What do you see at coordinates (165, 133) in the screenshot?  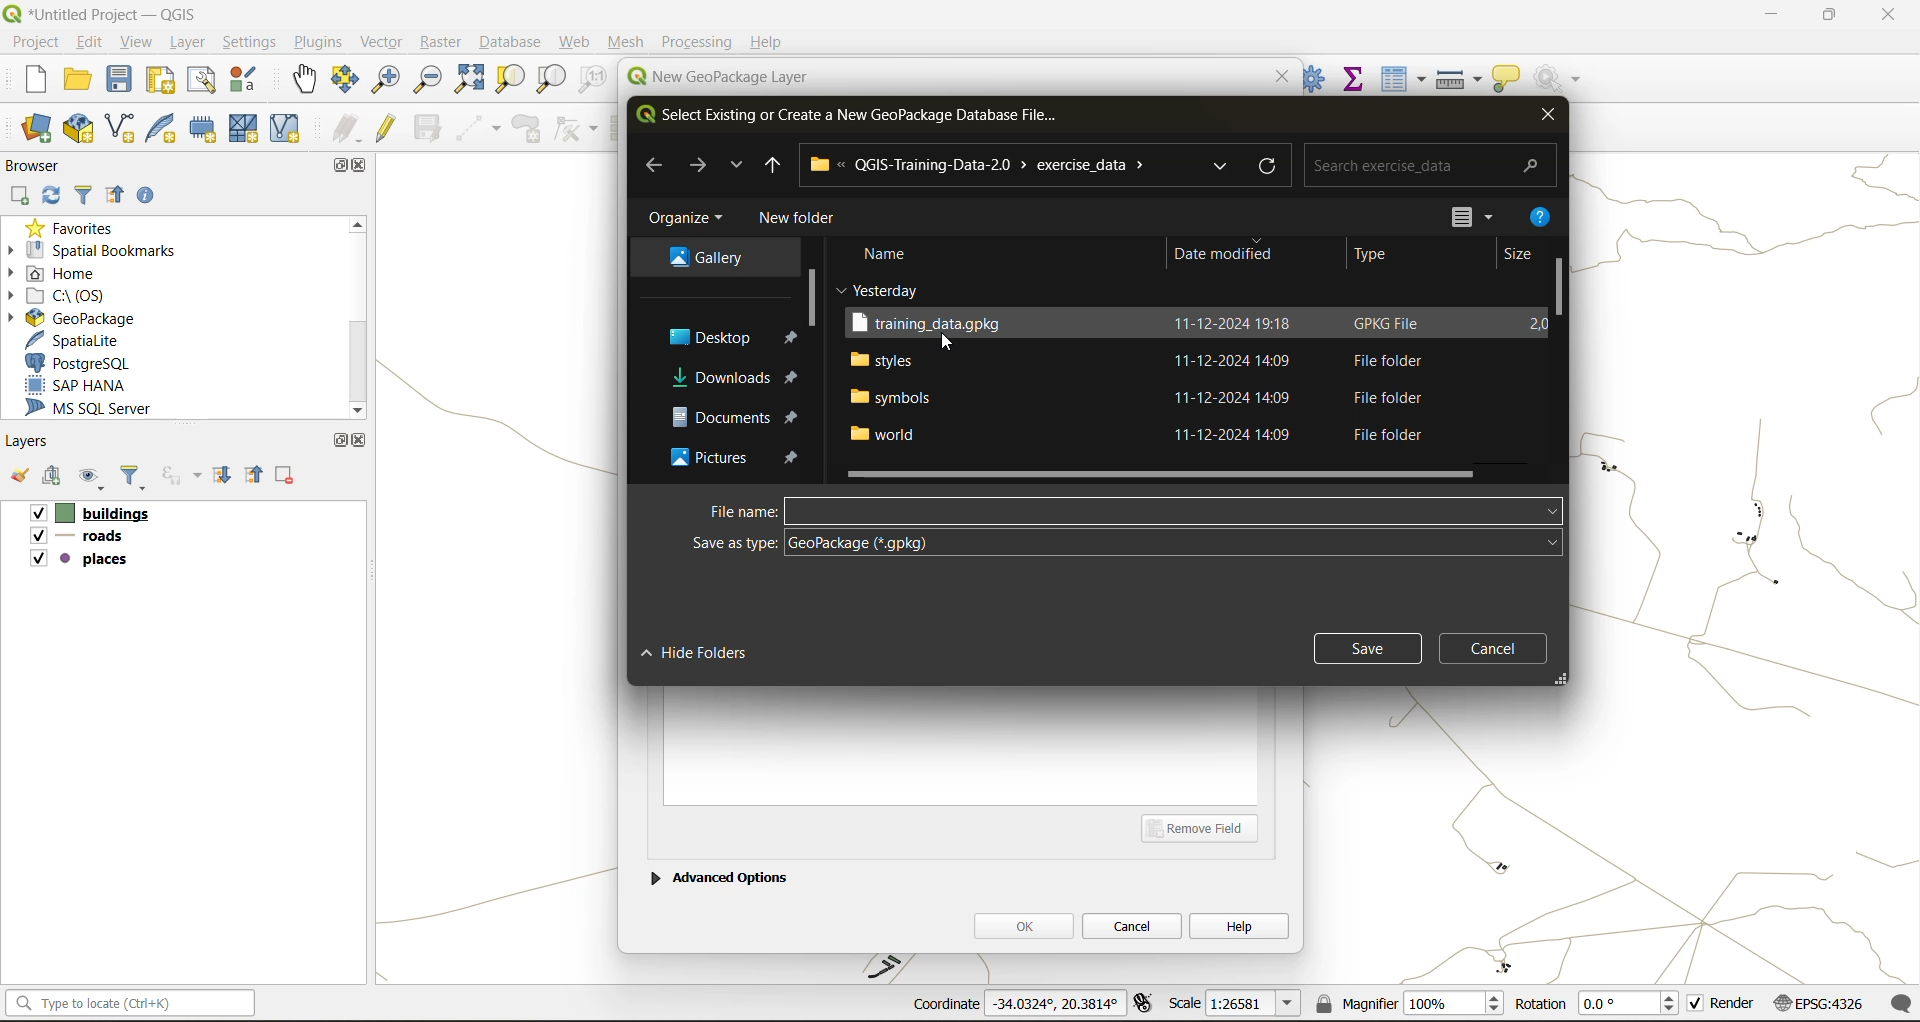 I see `new spatialite` at bounding box center [165, 133].